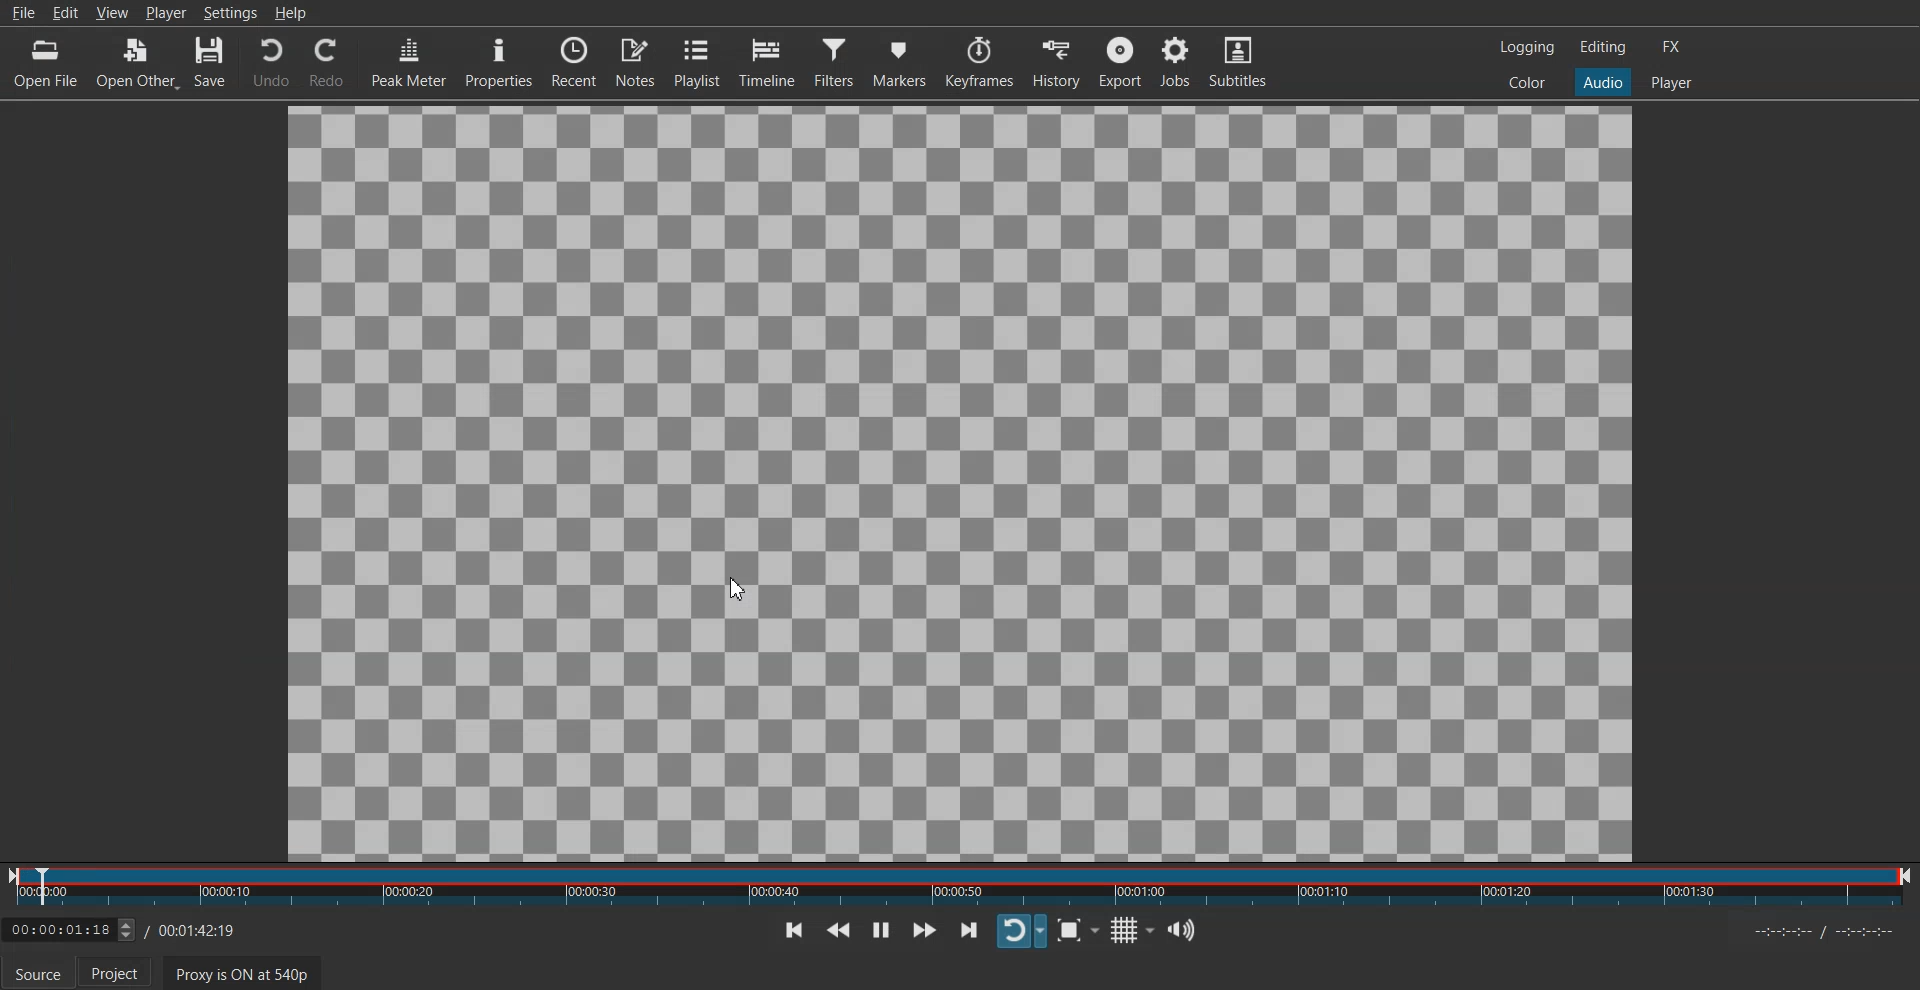 The image size is (1920, 990). I want to click on Peak Meter, so click(407, 61).